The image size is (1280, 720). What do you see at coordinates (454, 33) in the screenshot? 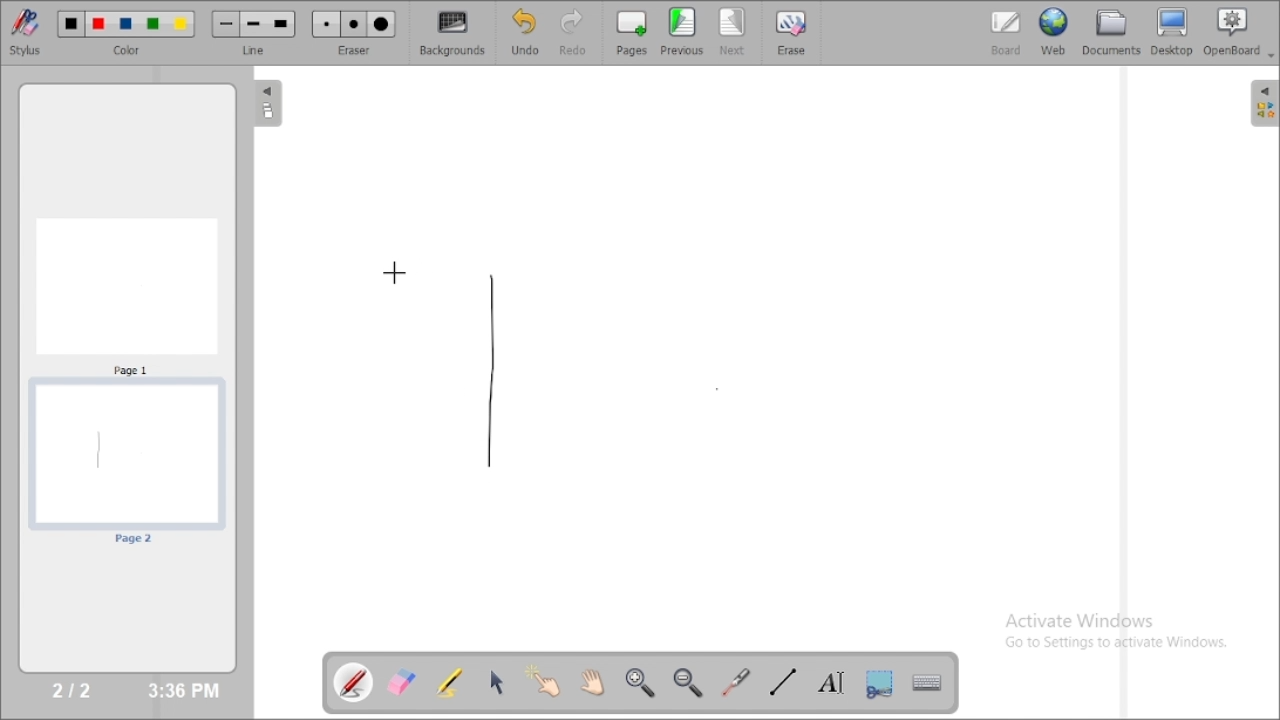
I see `backgrounds` at bounding box center [454, 33].